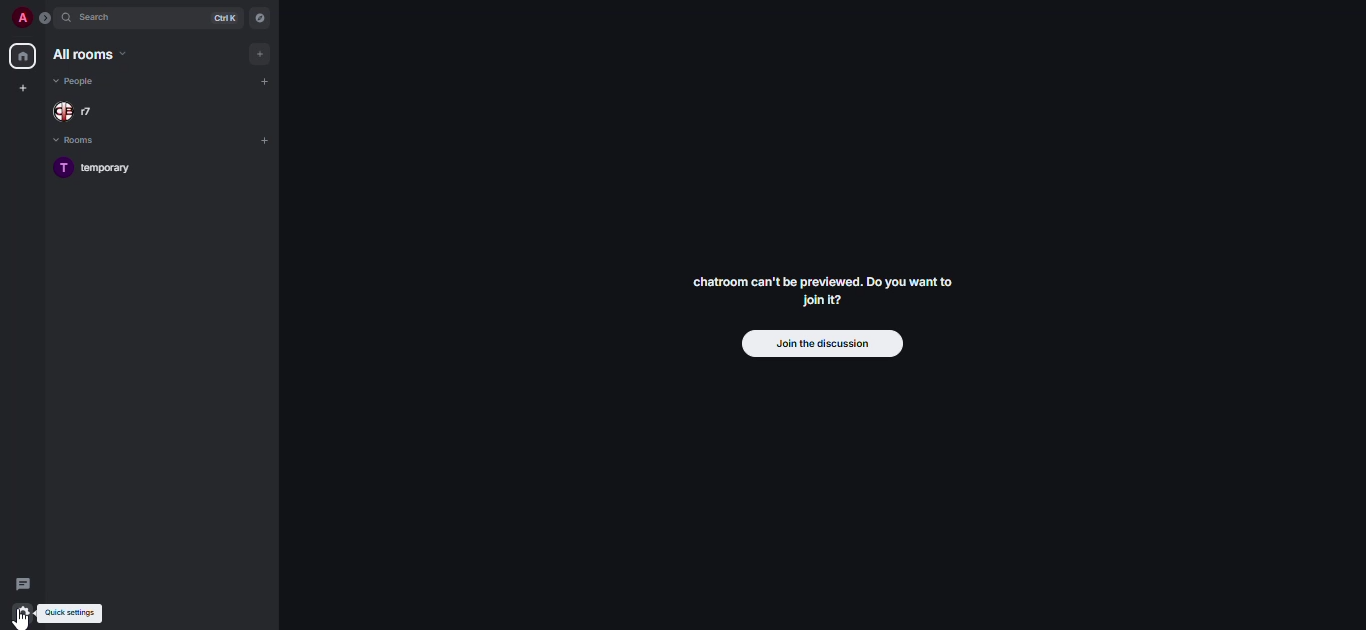 The image size is (1366, 630). Describe the element at coordinates (70, 613) in the screenshot. I see `quick settings` at that location.